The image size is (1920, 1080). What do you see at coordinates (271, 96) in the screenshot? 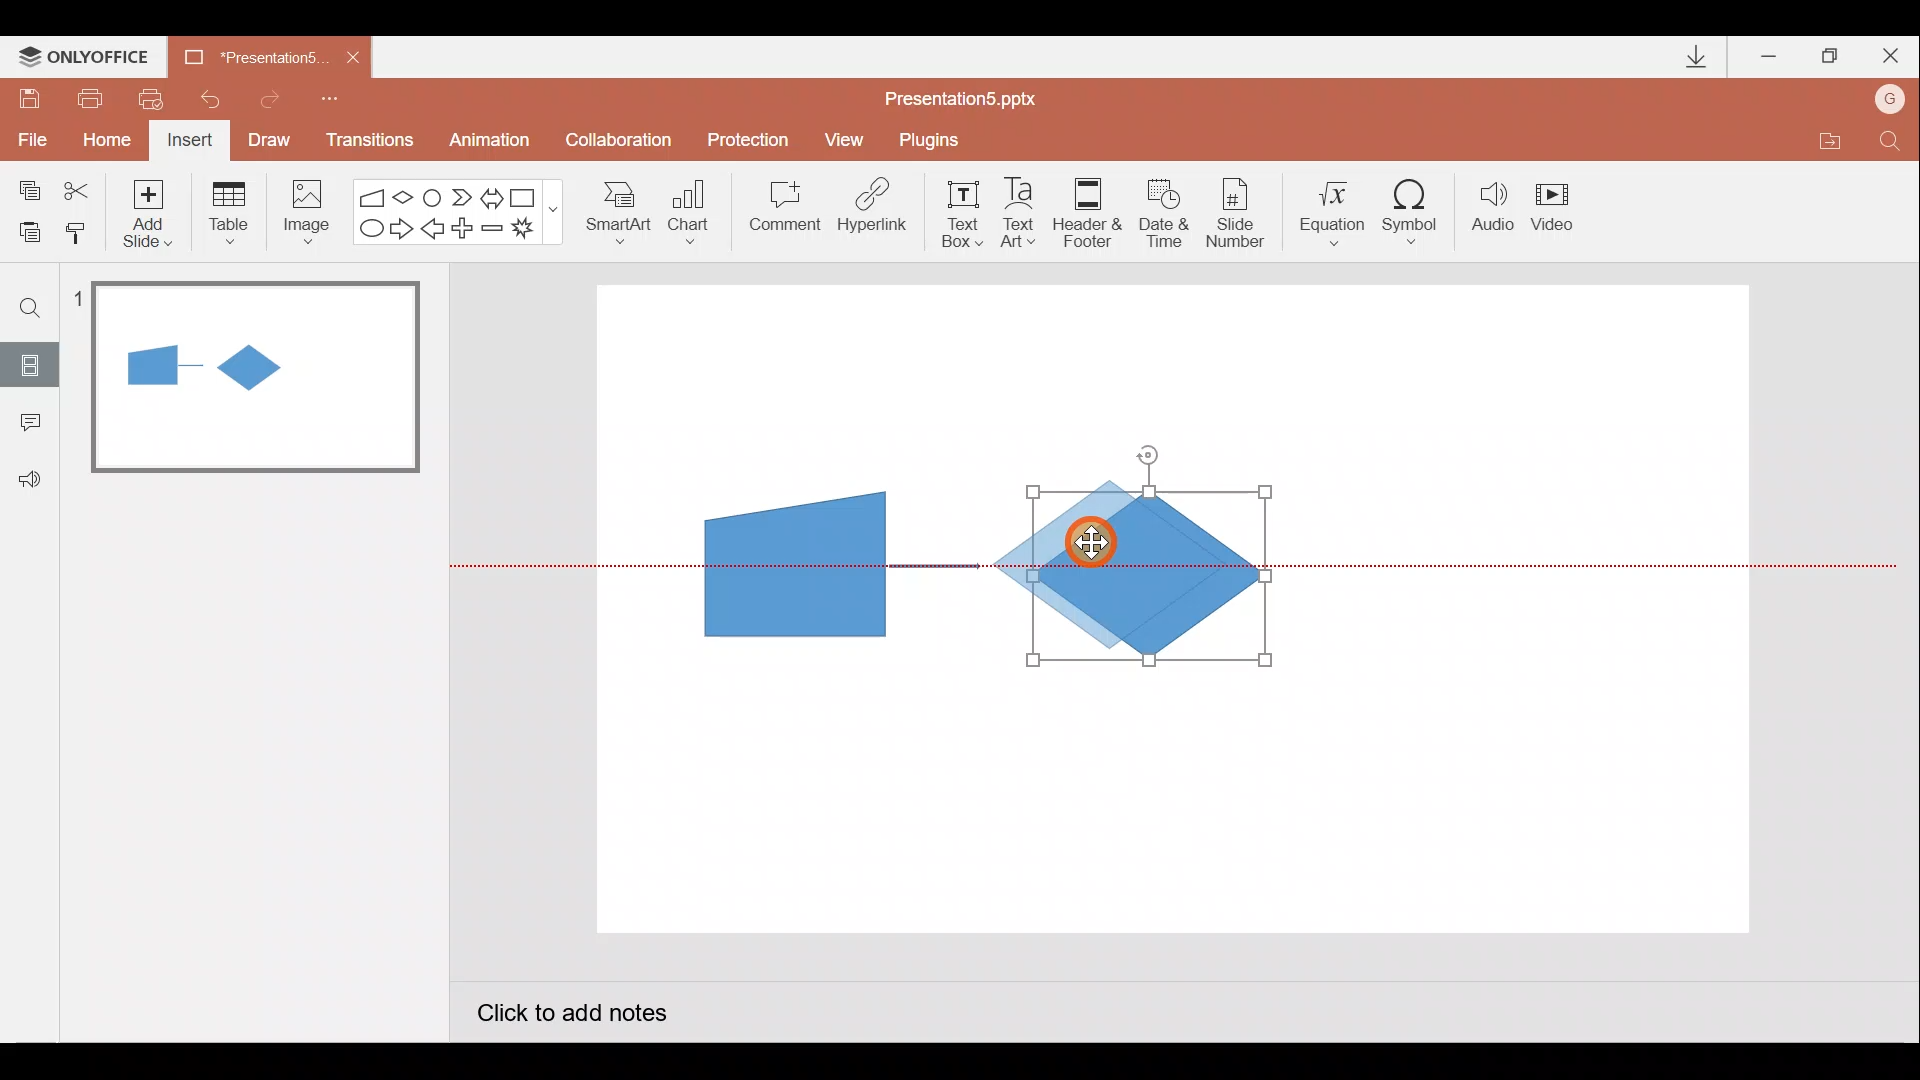
I see `Redo` at bounding box center [271, 96].